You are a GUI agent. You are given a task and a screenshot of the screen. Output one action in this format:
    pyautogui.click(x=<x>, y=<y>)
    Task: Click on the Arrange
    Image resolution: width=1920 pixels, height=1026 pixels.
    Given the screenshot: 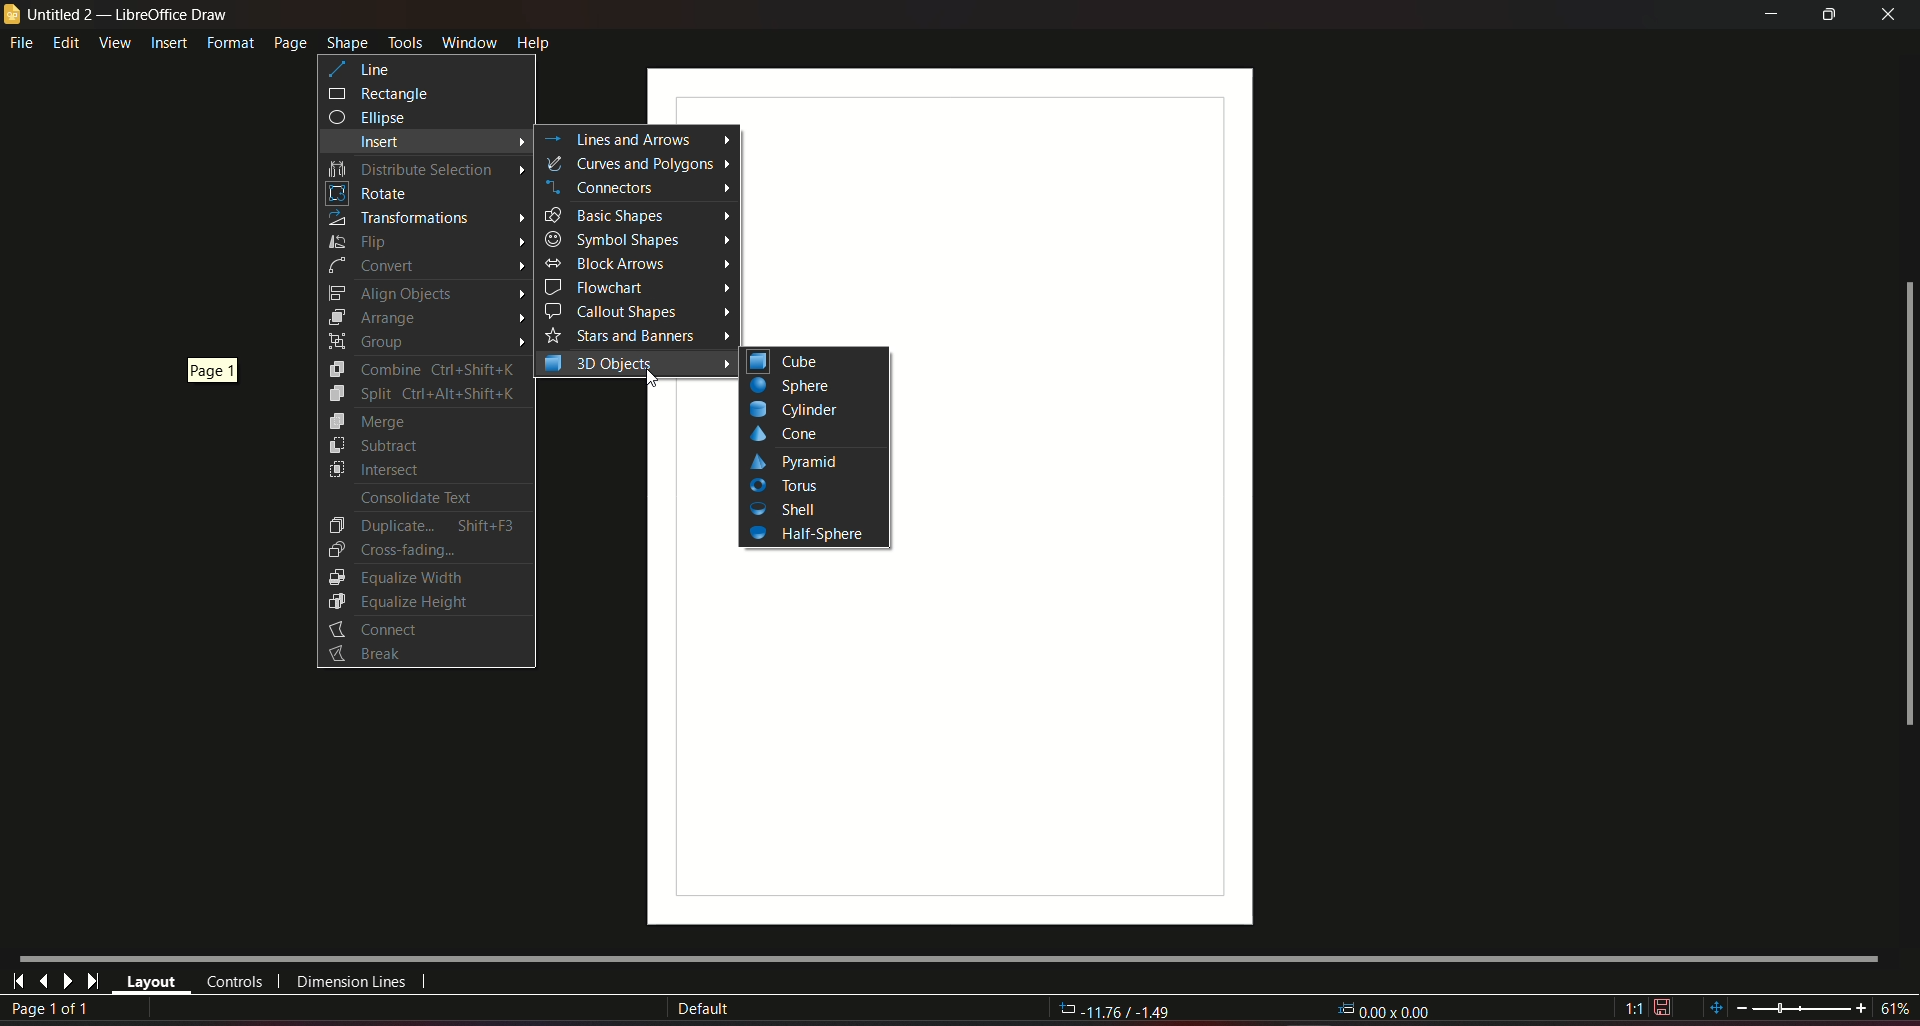 What is the action you would take?
    pyautogui.click(x=379, y=318)
    